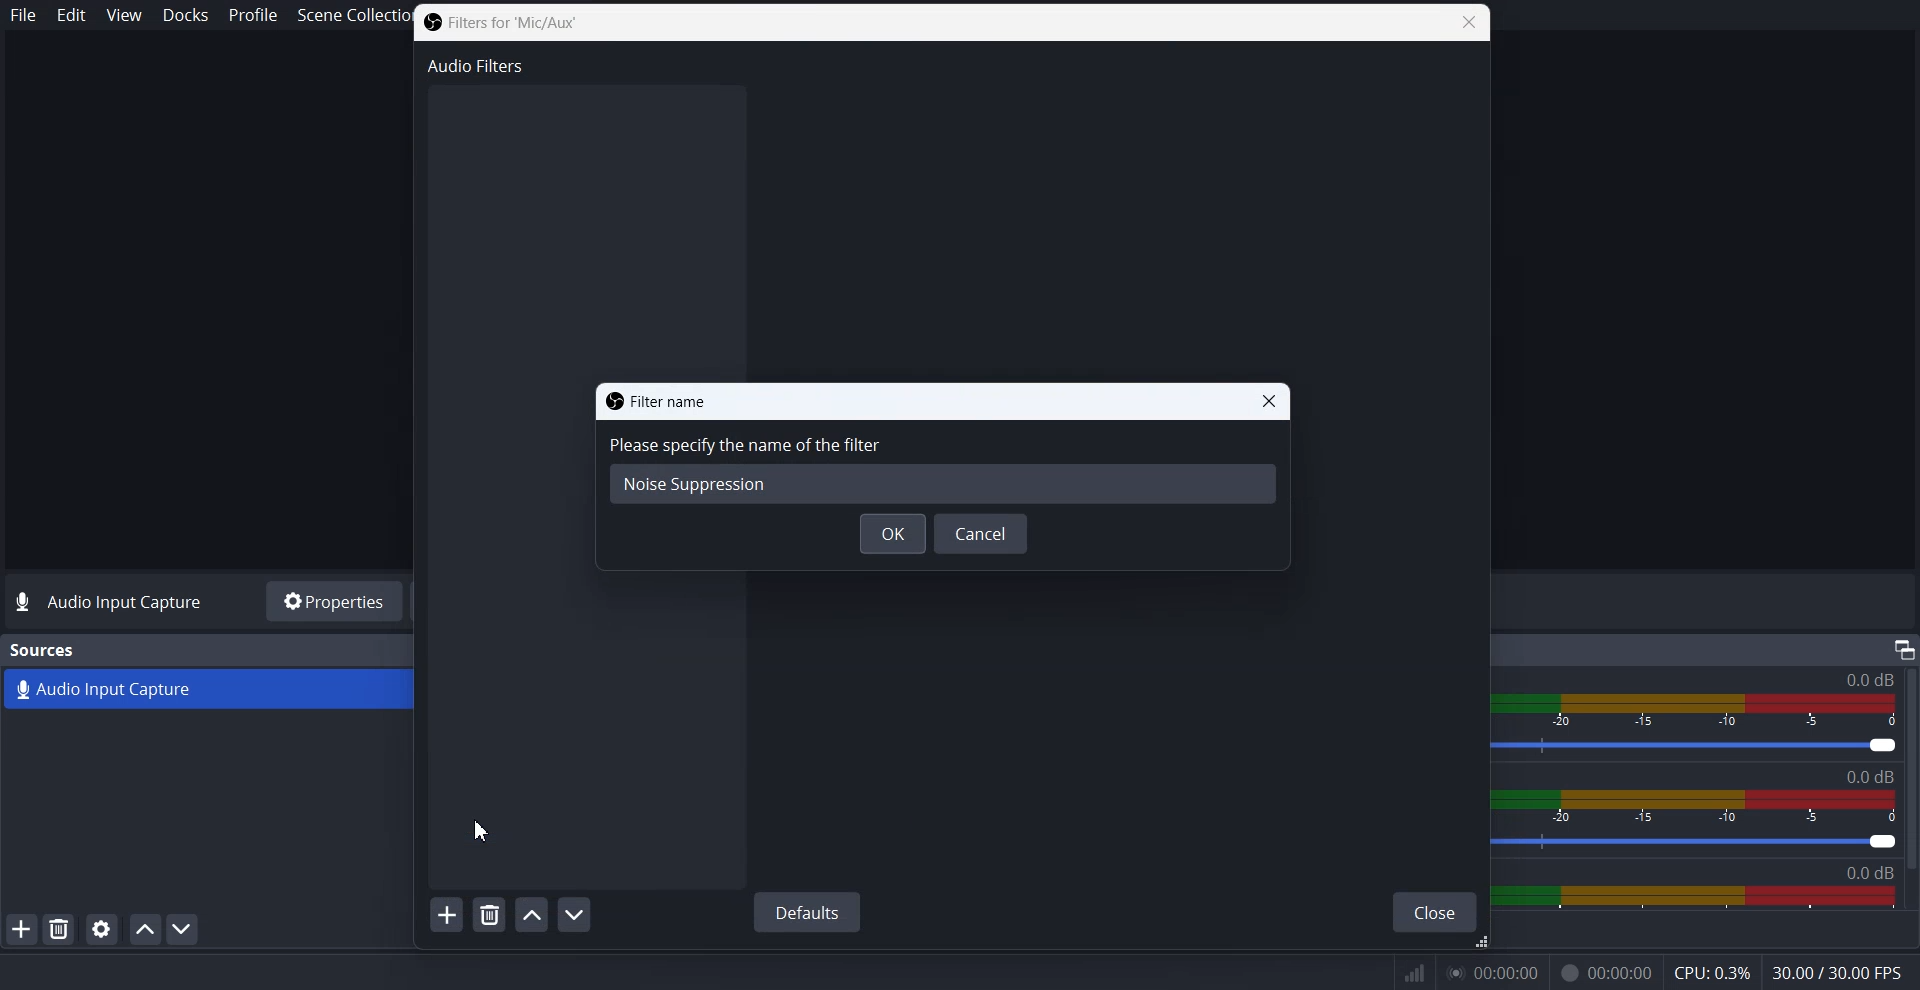 The height and width of the screenshot is (990, 1920). Describe the element at coordinates (112, 603) in the screenshot. I see `Text ` at that location.